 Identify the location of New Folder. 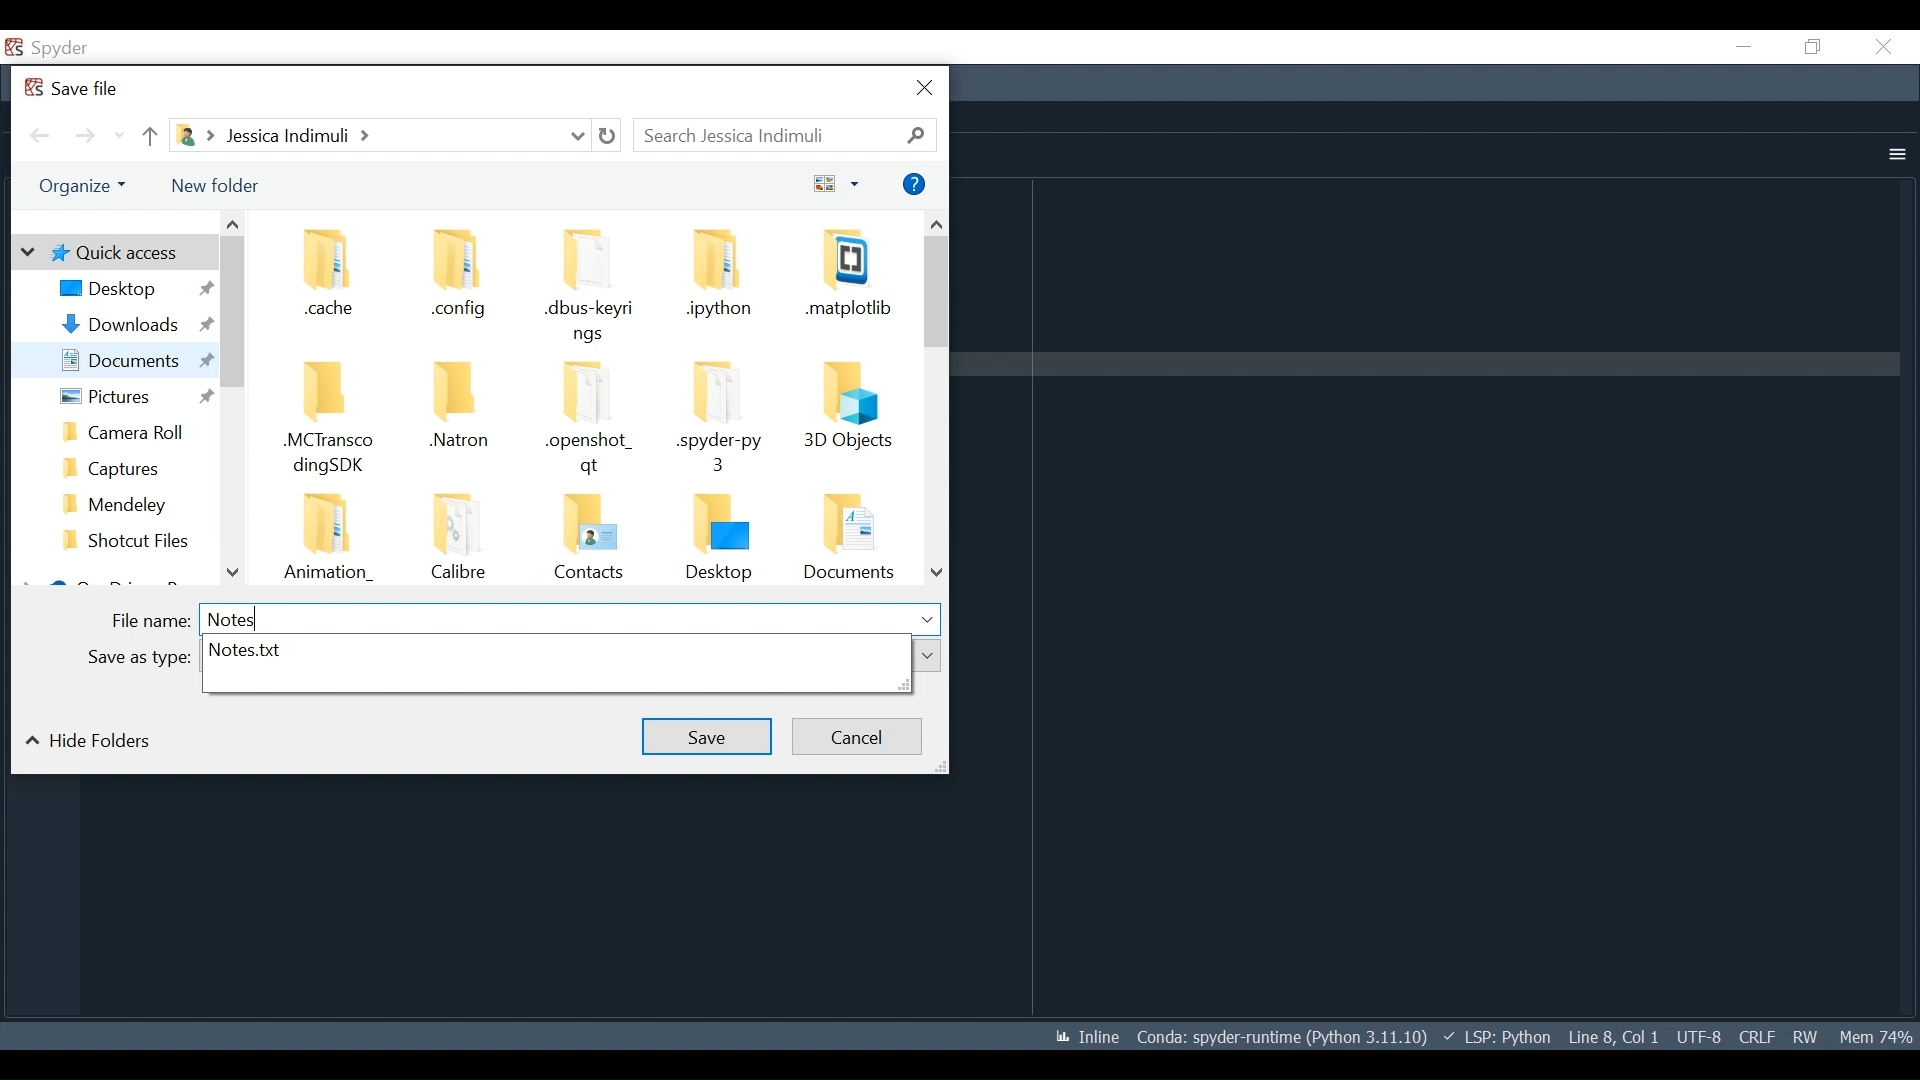
(220, 184).